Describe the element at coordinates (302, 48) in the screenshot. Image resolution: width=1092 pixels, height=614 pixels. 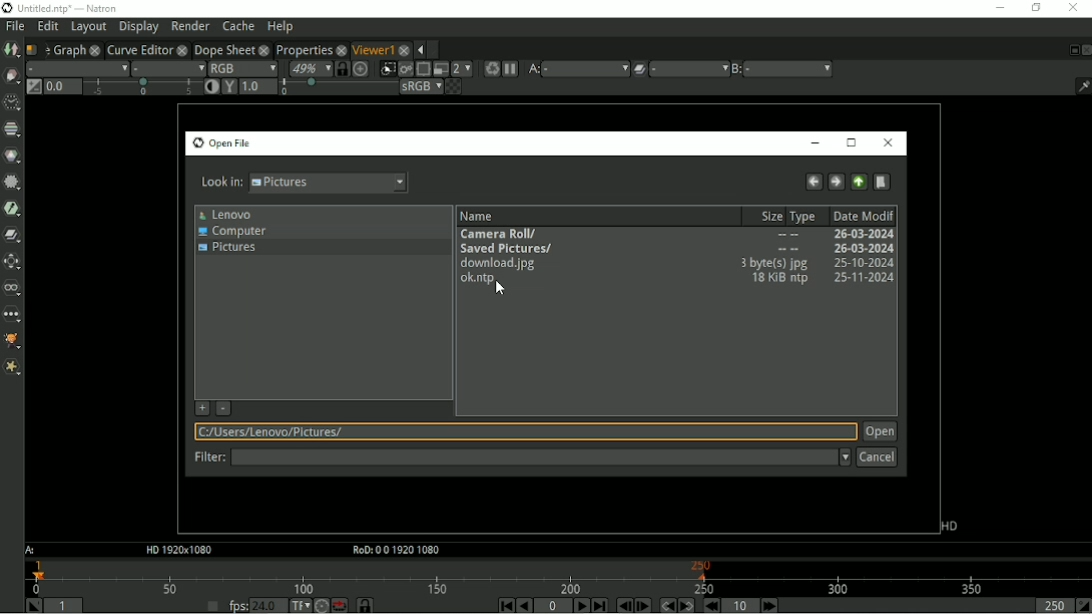
I see `Properties` at that location.